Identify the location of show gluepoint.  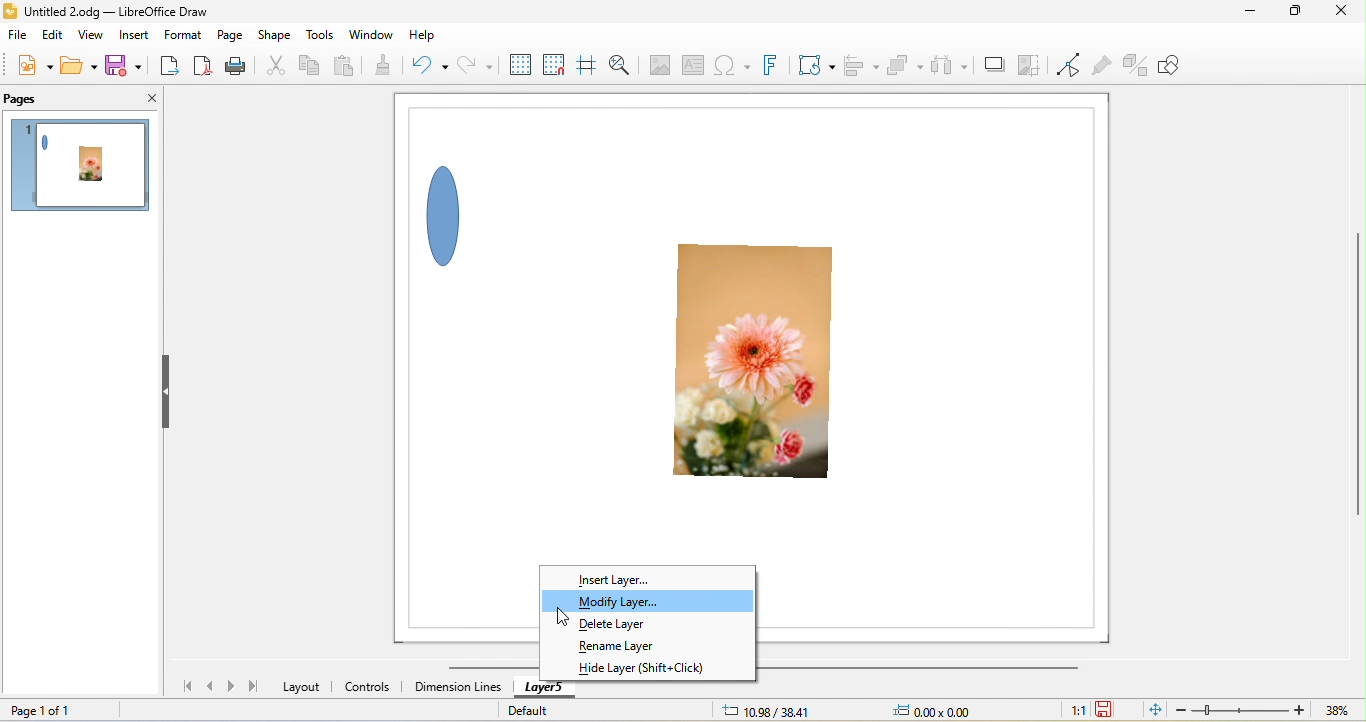
(1103, 66).